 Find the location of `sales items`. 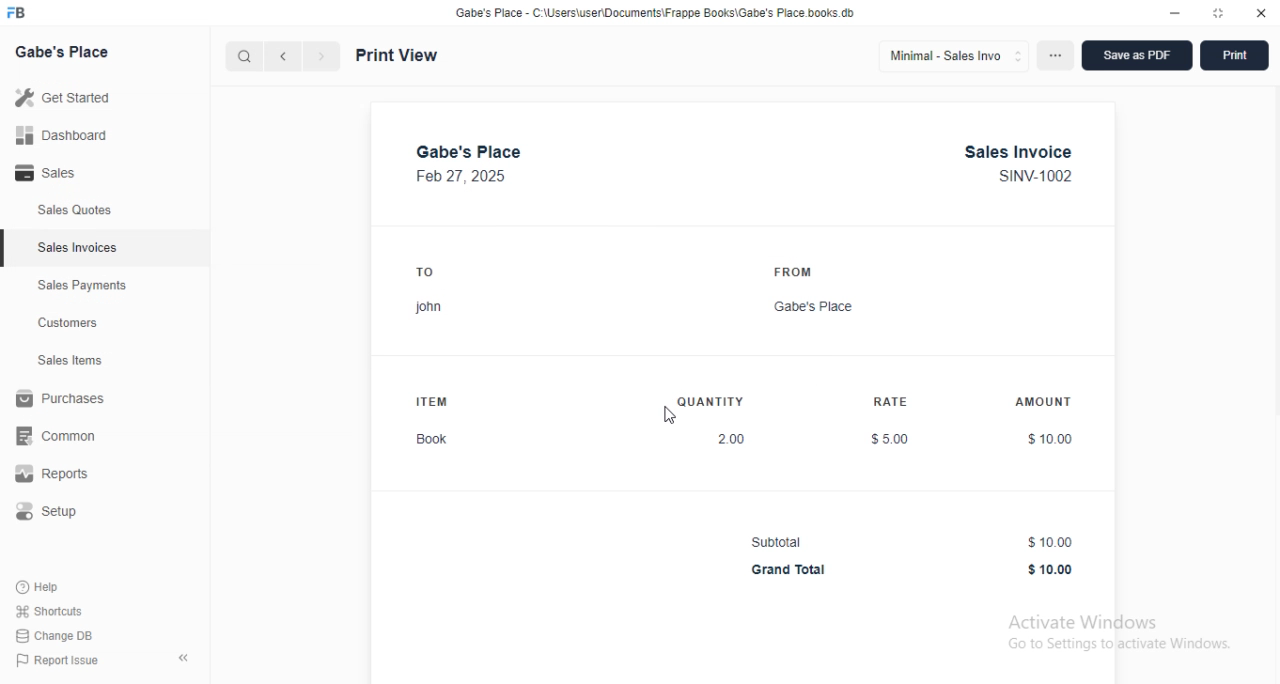

sales items is located at coordinates (69, 360).